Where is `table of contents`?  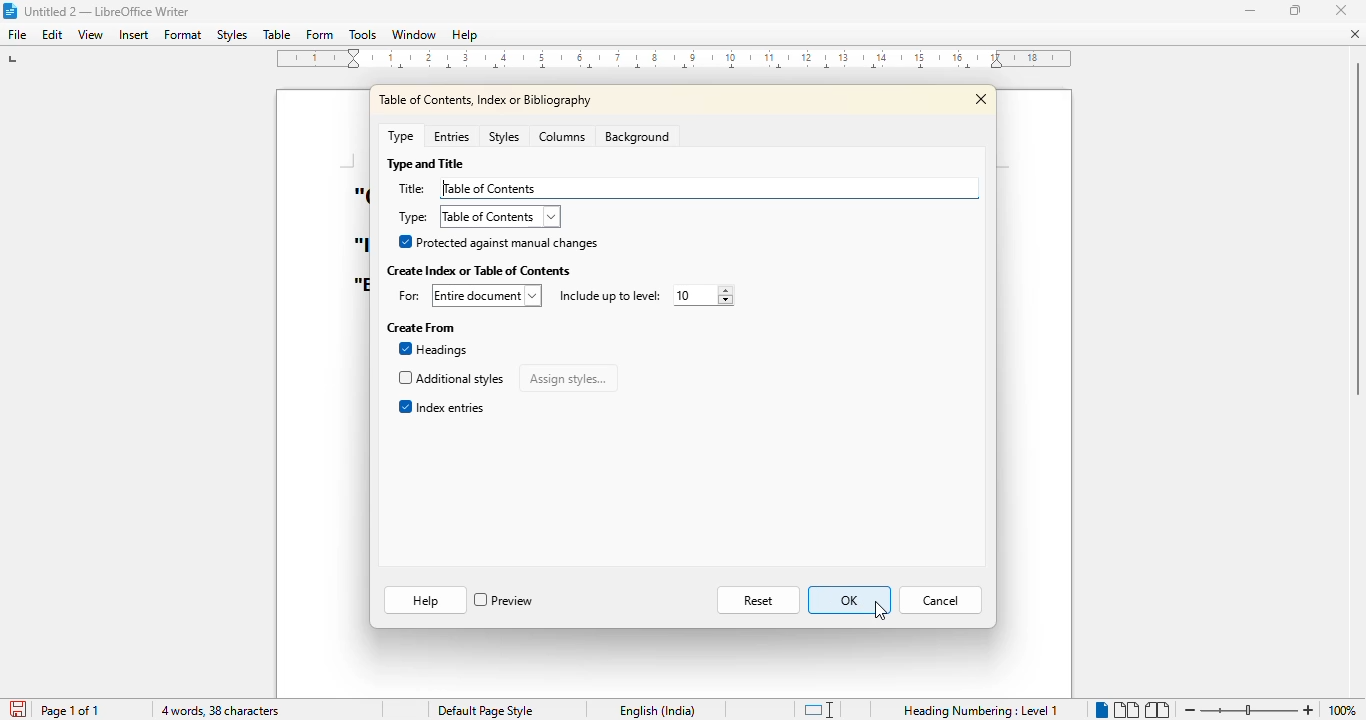 table of contents is located at coordinates (499, 217).